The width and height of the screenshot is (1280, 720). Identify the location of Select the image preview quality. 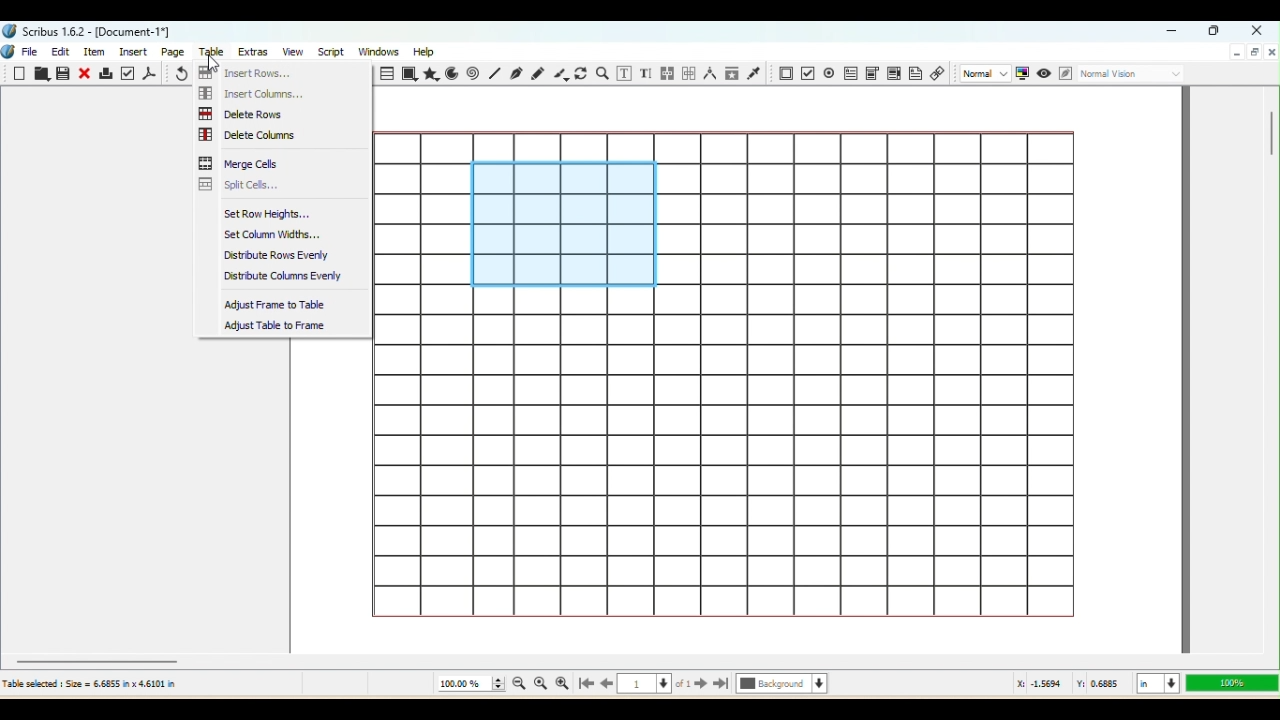
(983, 73).